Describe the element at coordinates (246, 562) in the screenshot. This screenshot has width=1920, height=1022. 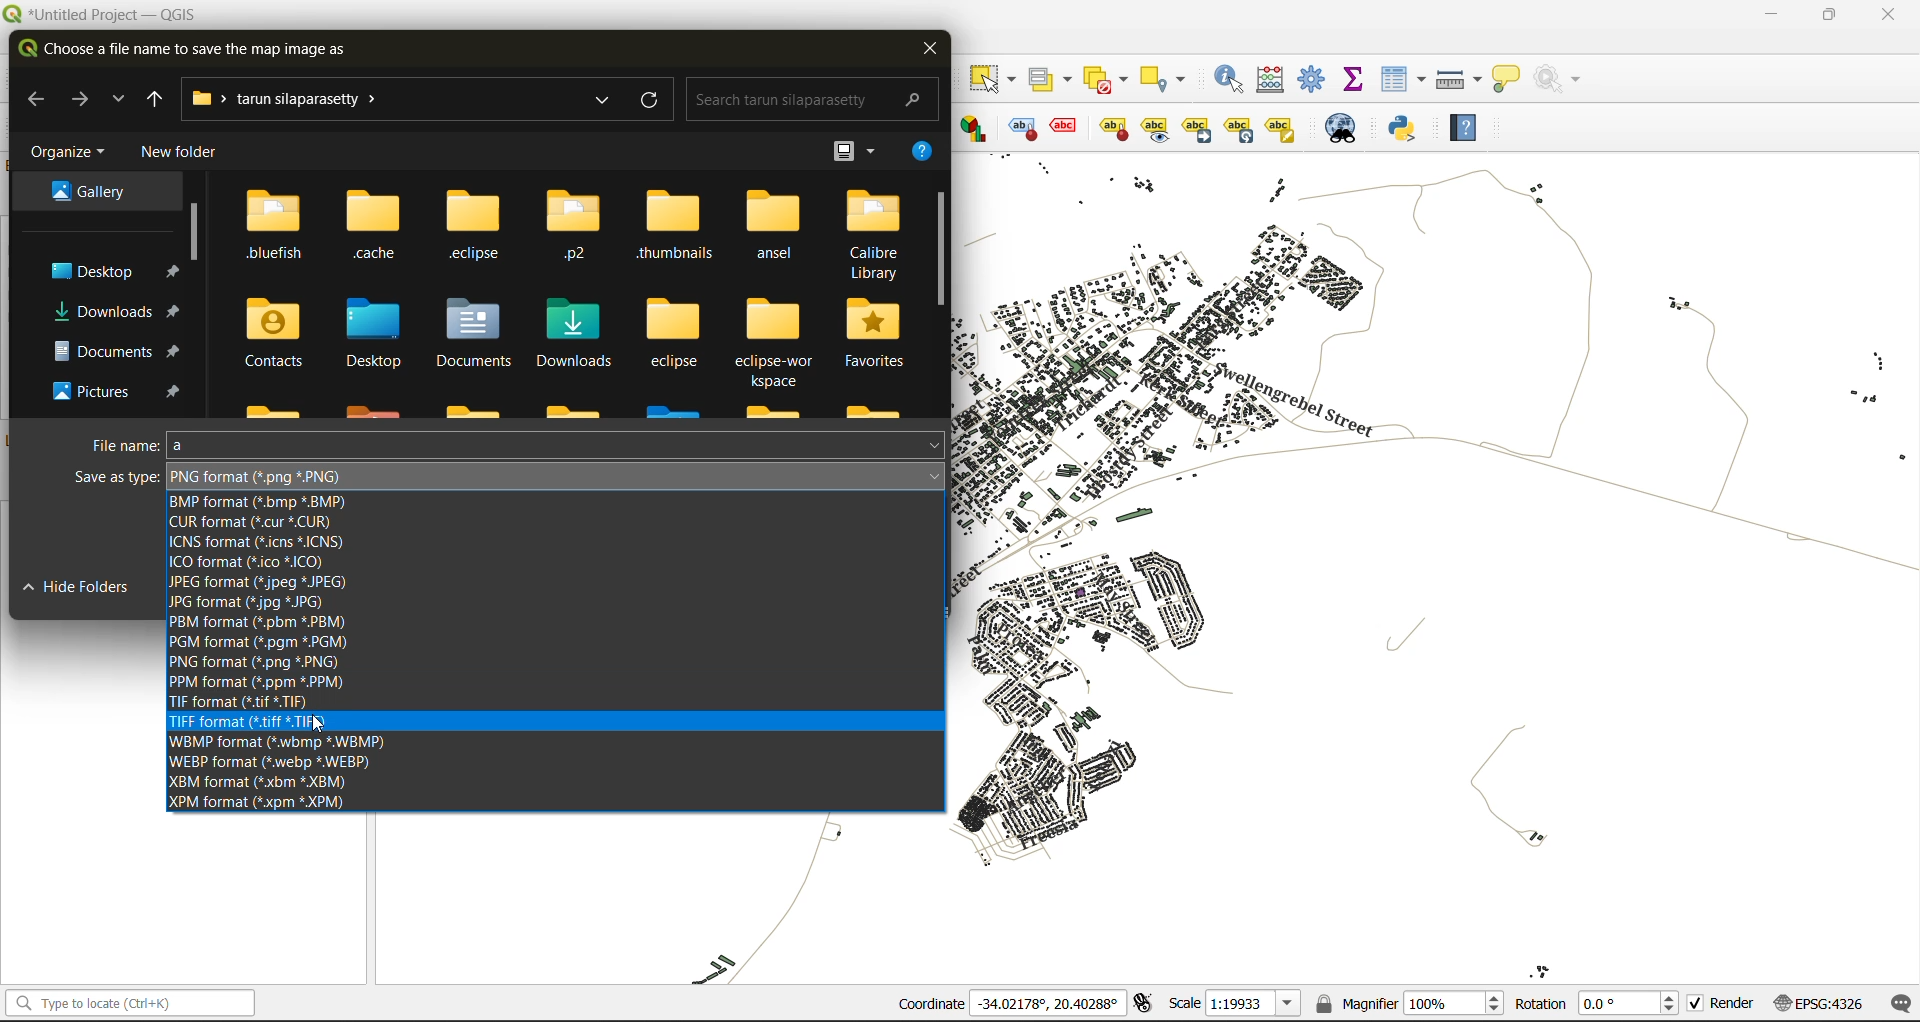
I see `ico` at that location.